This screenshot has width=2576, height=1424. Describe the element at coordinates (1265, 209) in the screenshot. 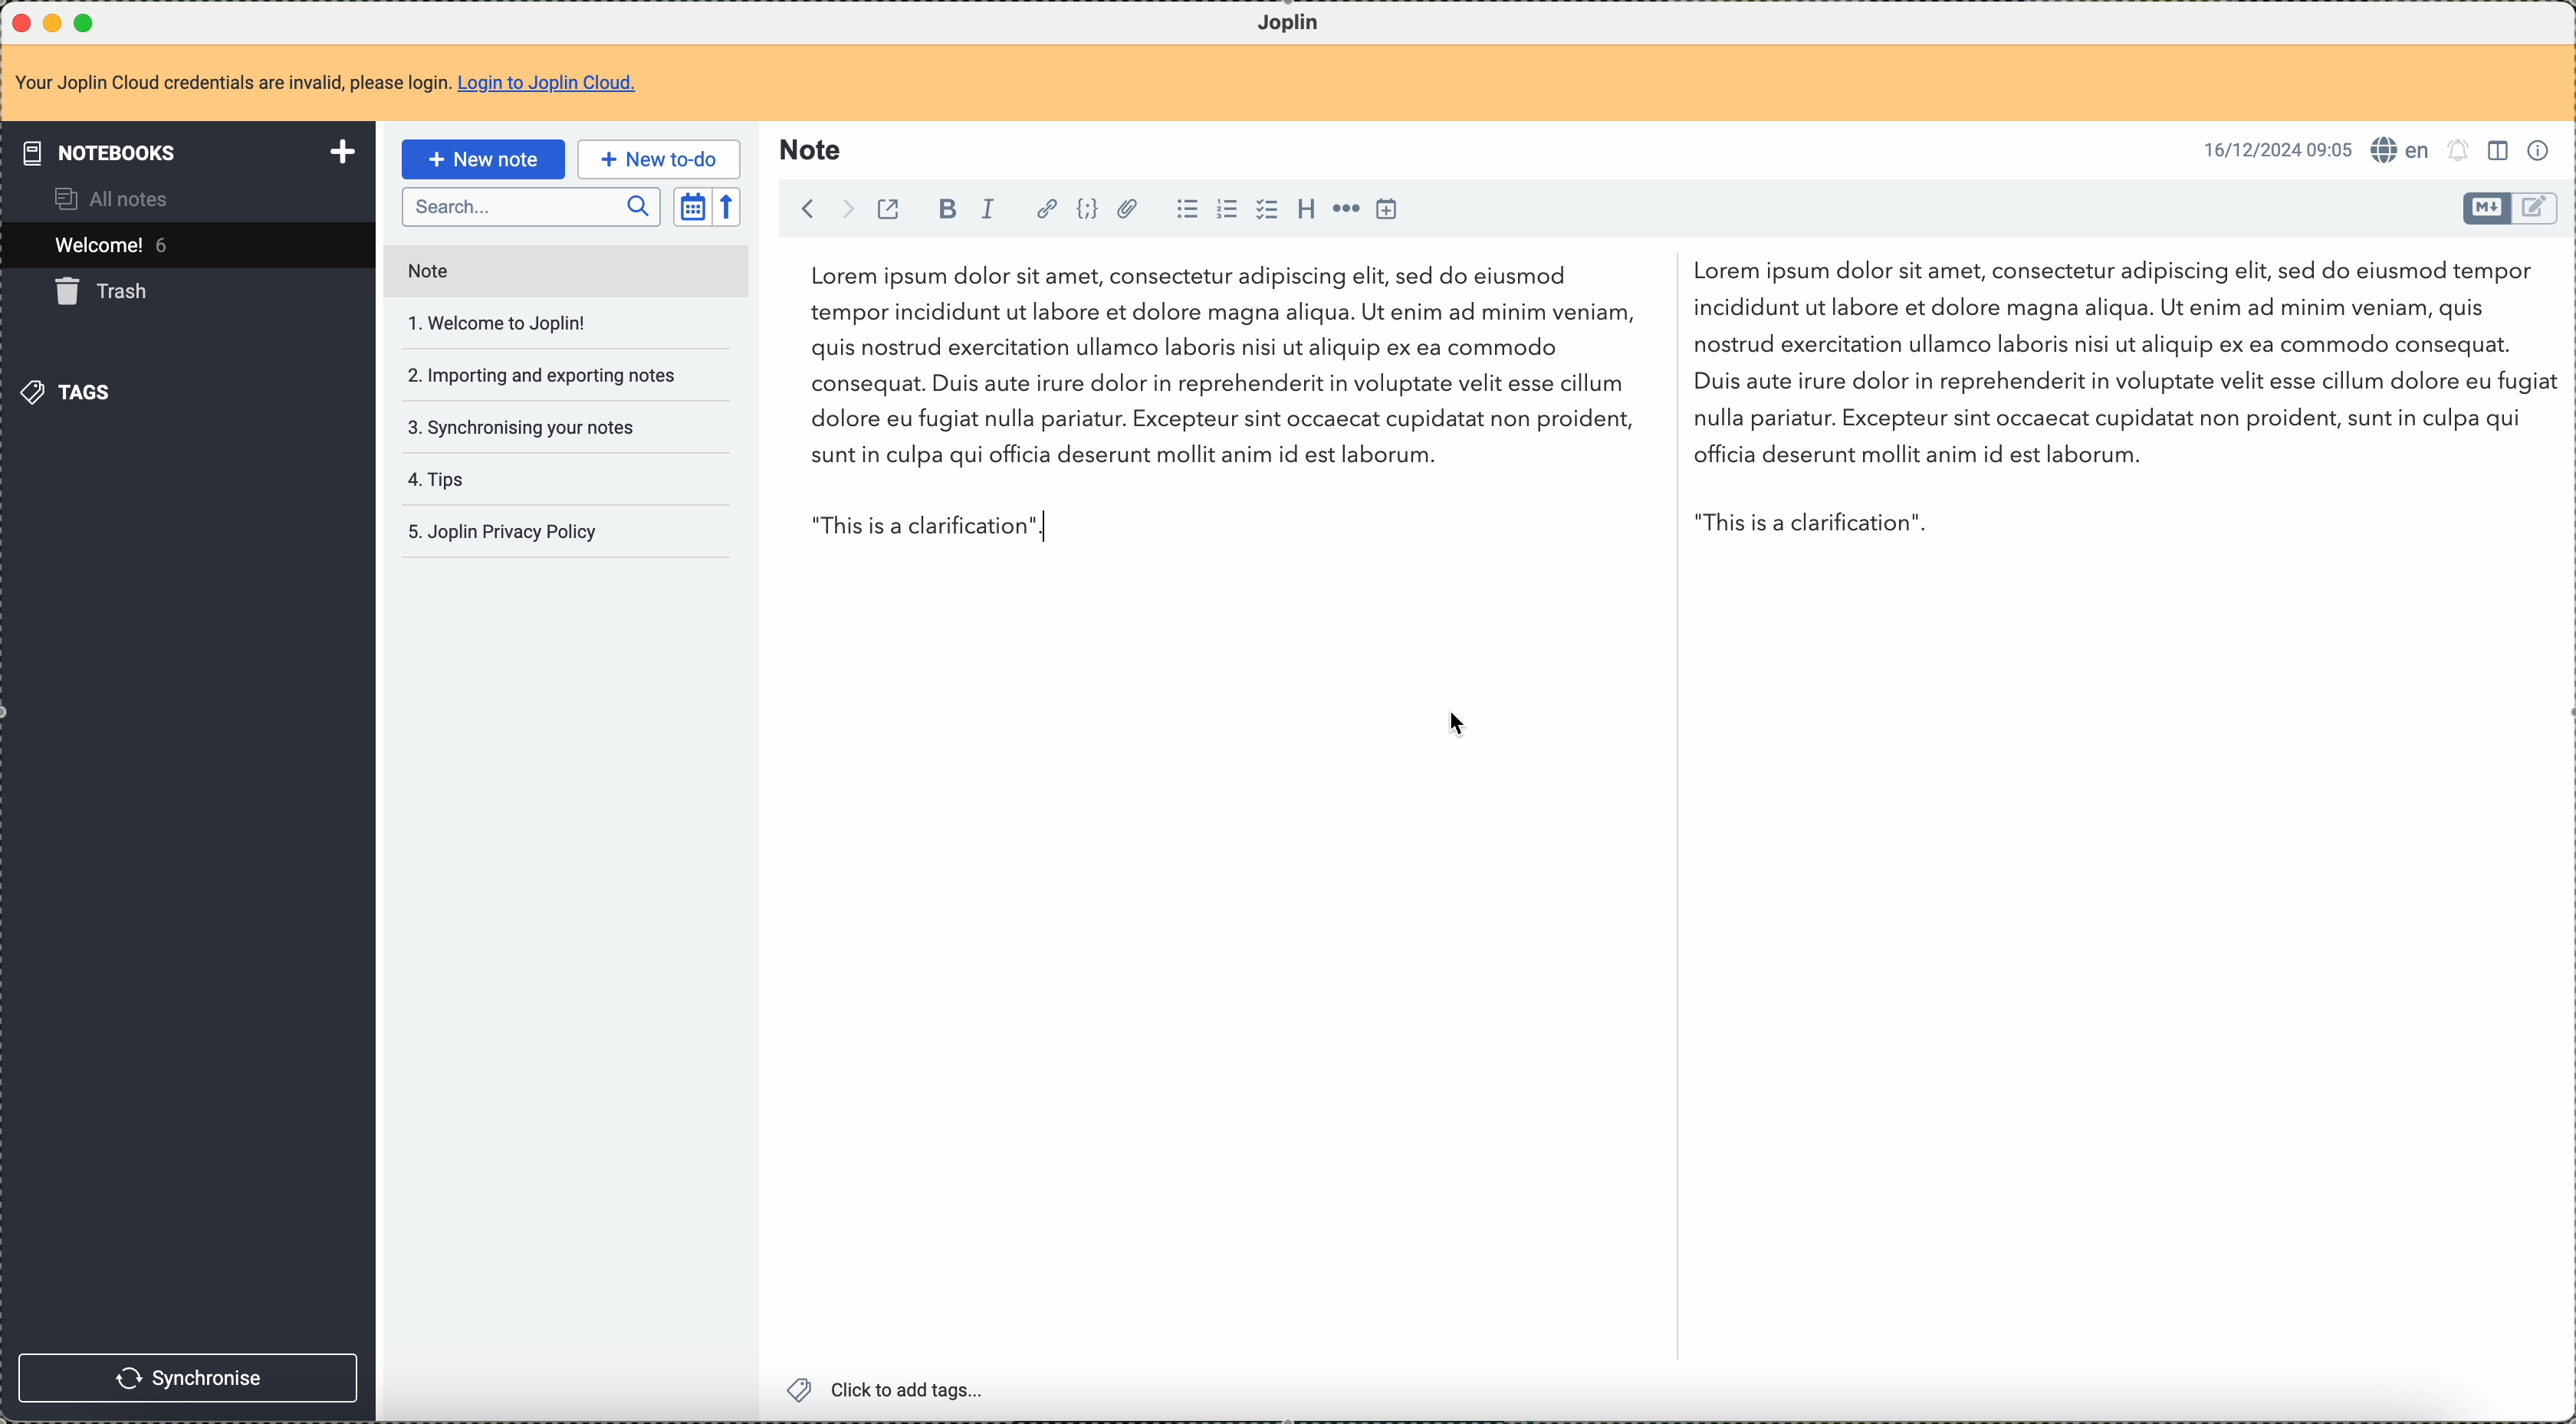

I see `checkbox` at that location.